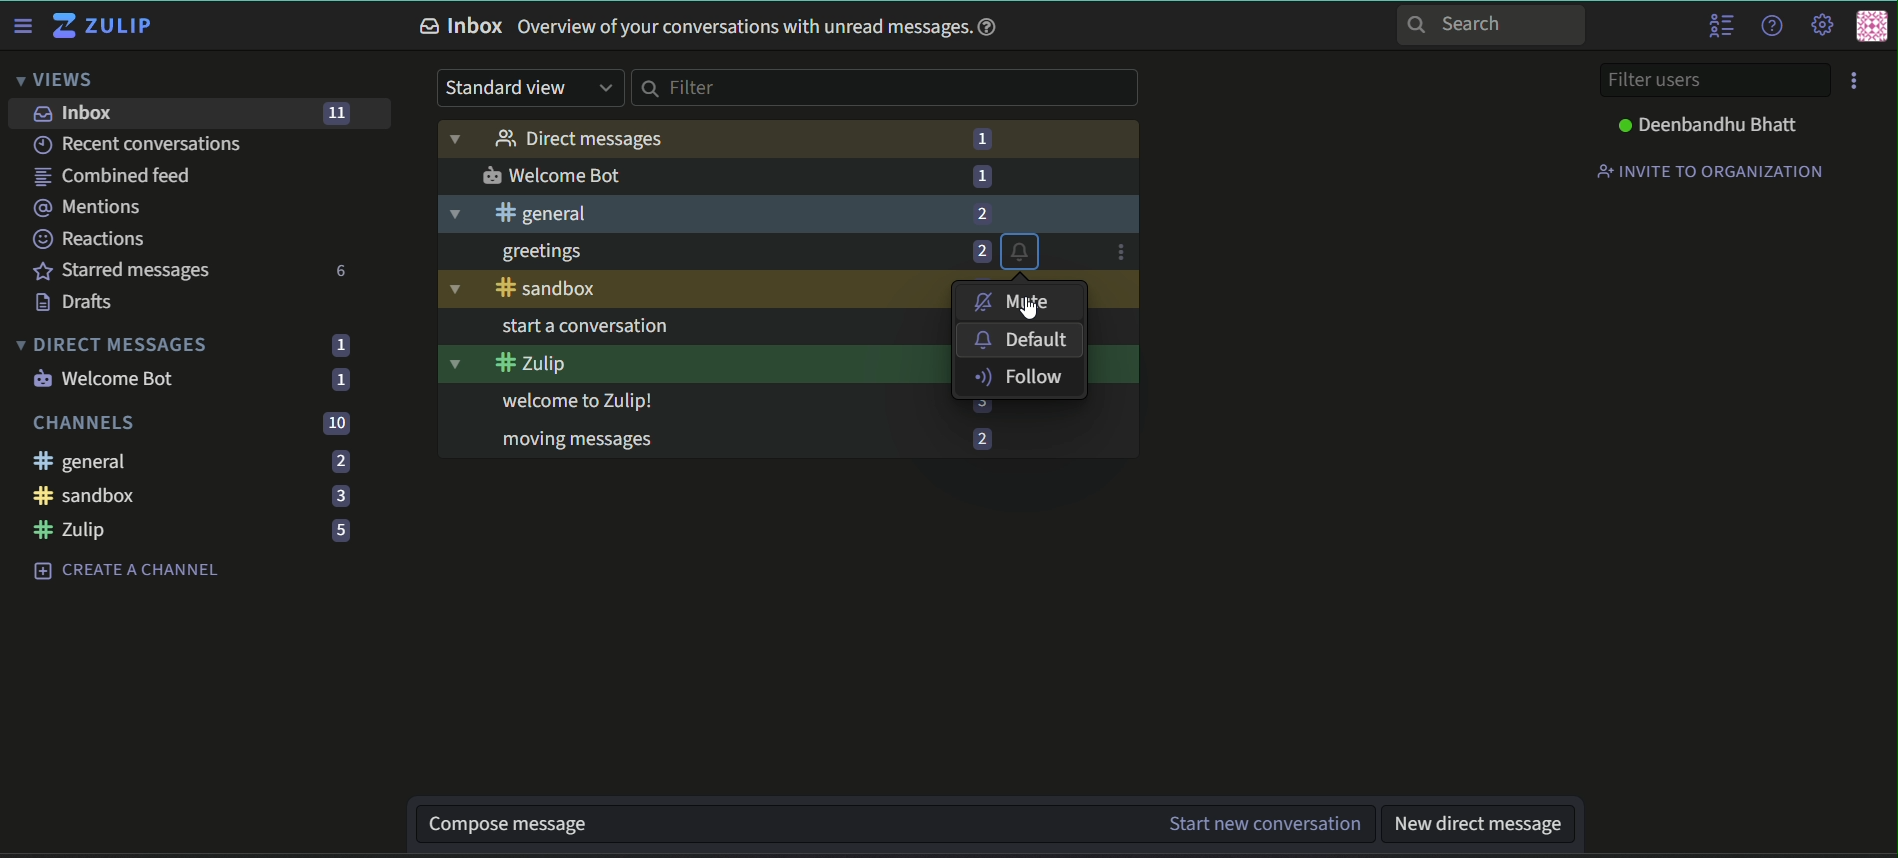 This screenshot has width=1898, height=858. I want to click on Views, so click(56, 78).